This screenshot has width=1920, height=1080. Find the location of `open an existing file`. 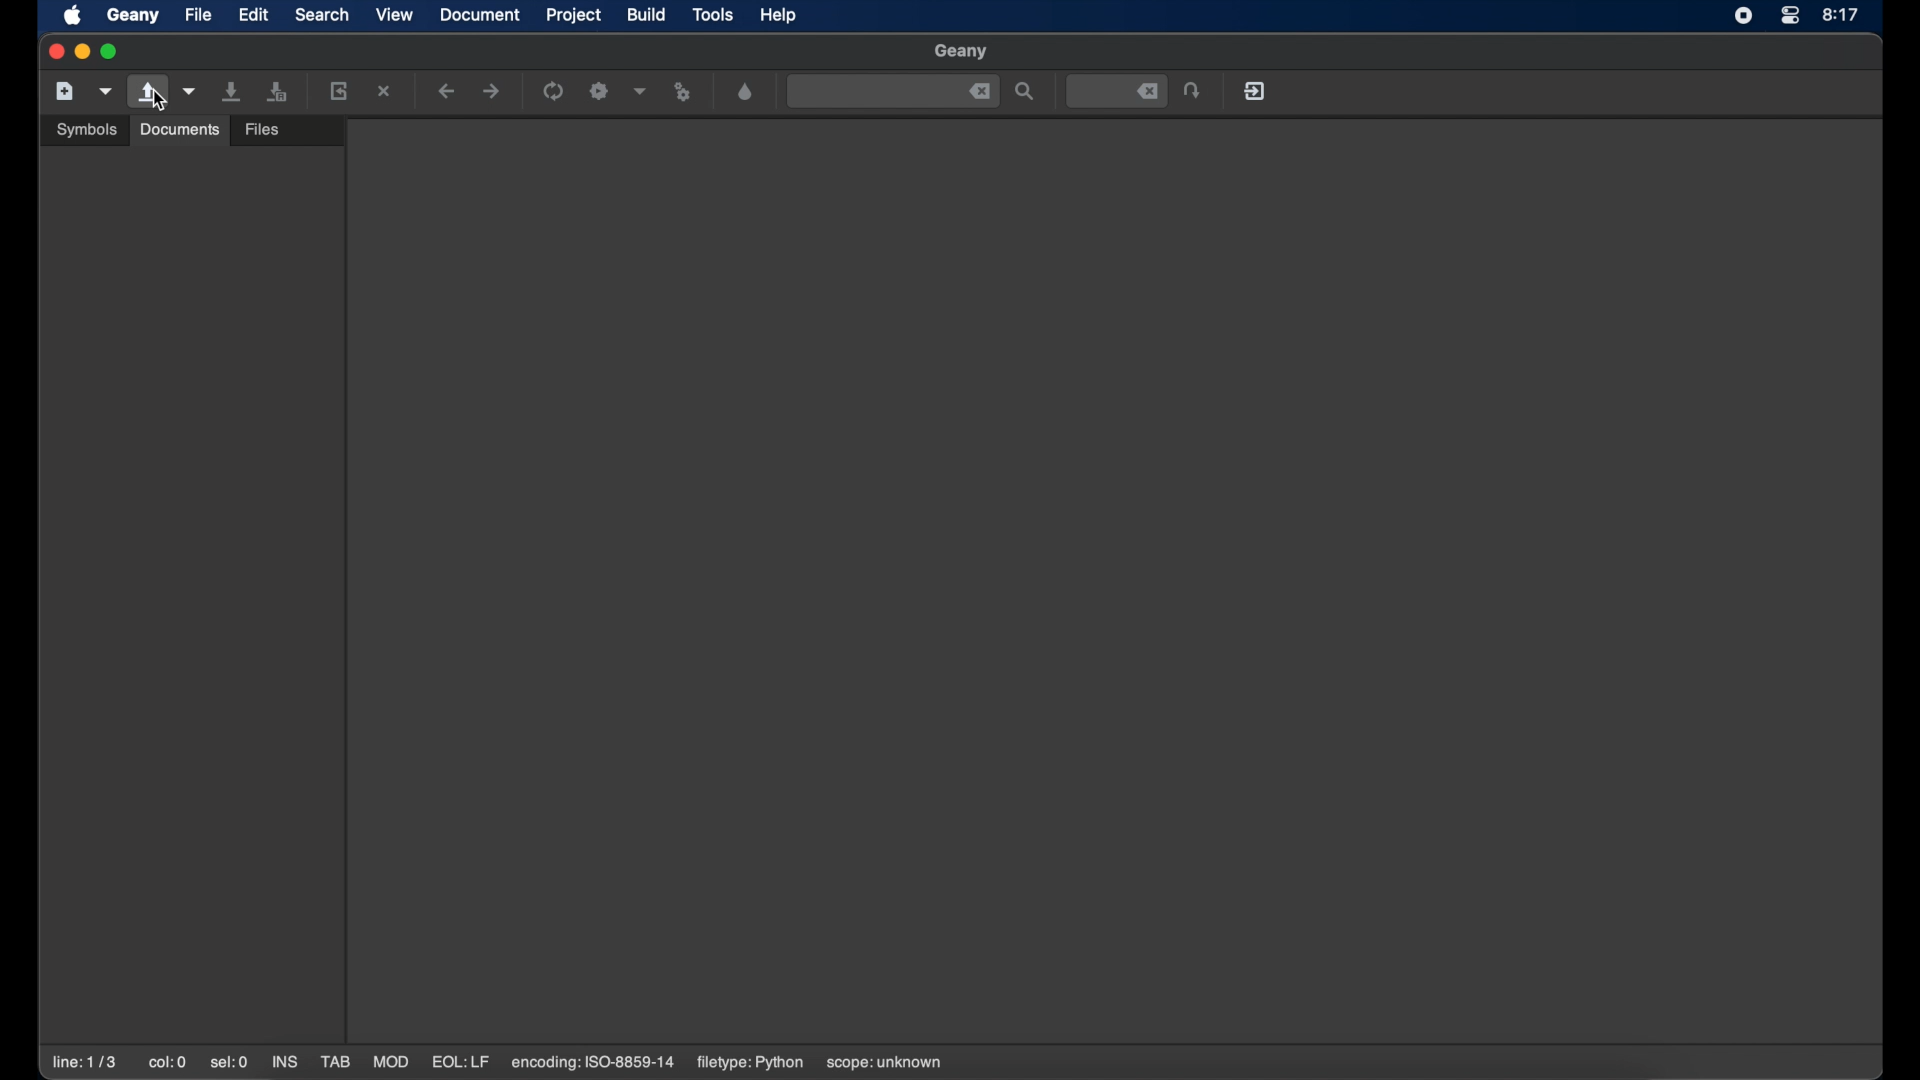

open an existing file is located at coordinates (148, 92).